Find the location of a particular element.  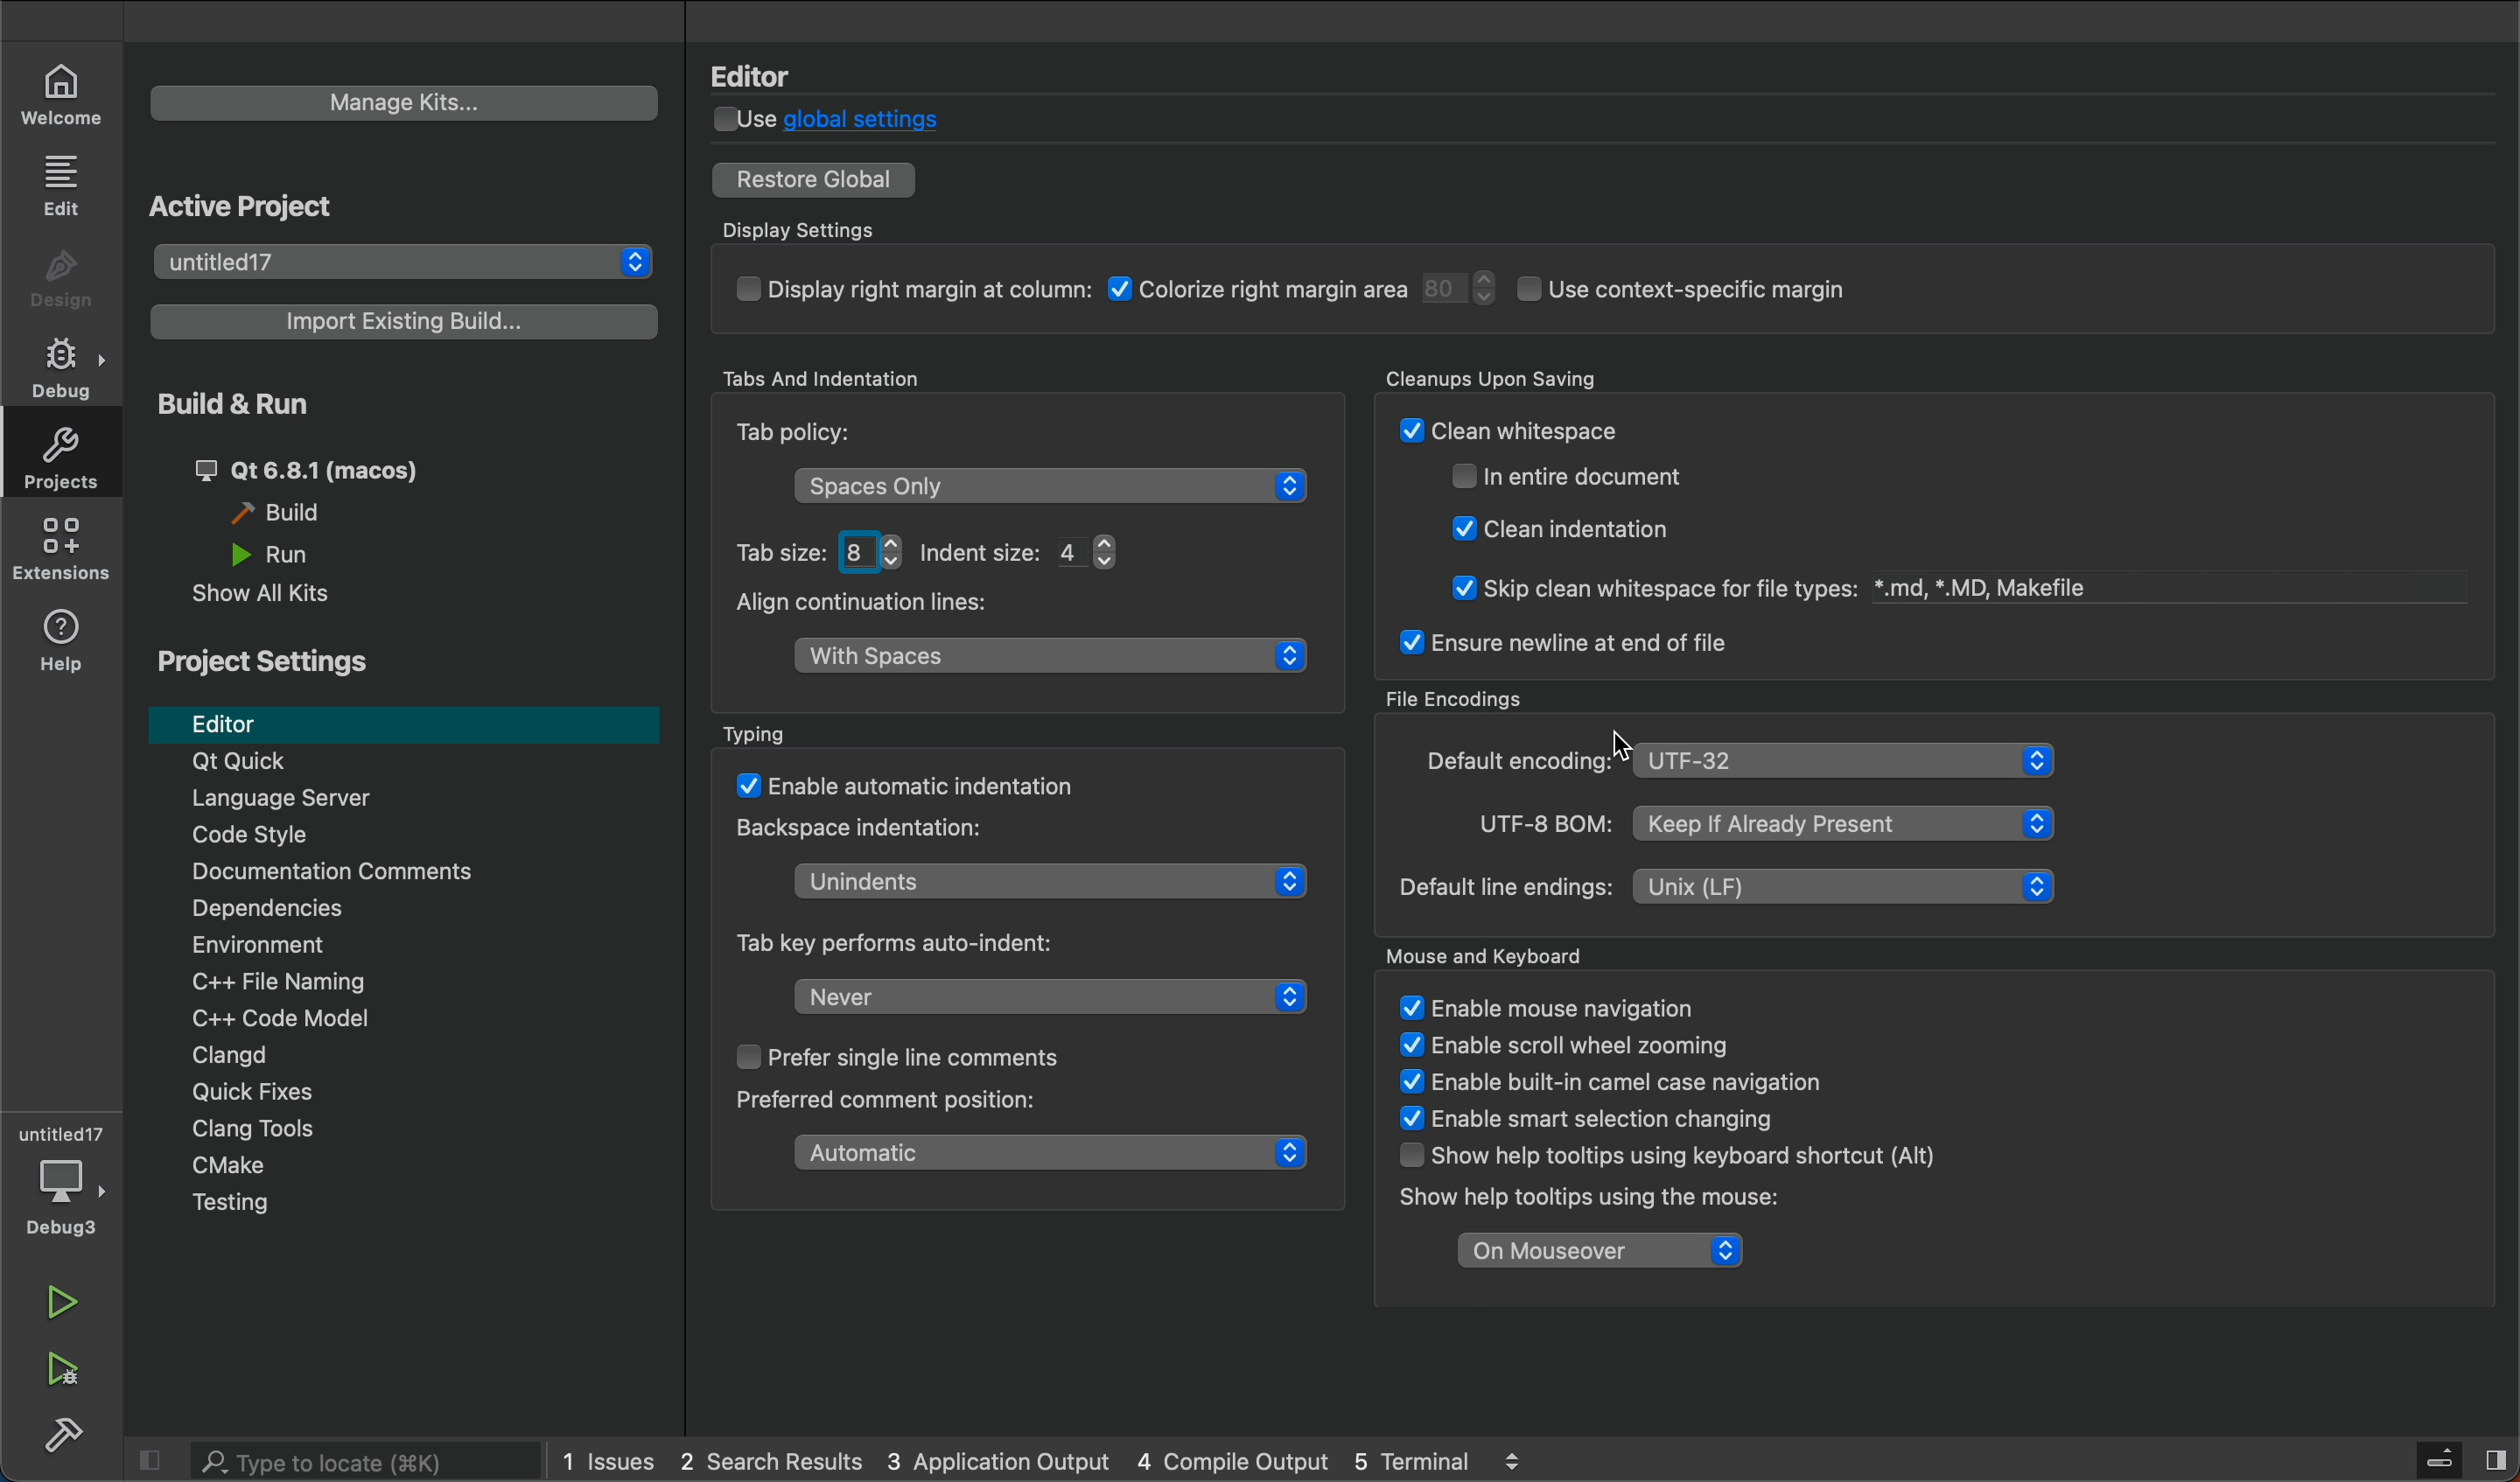

search result is located at coordinates (775, 1458).